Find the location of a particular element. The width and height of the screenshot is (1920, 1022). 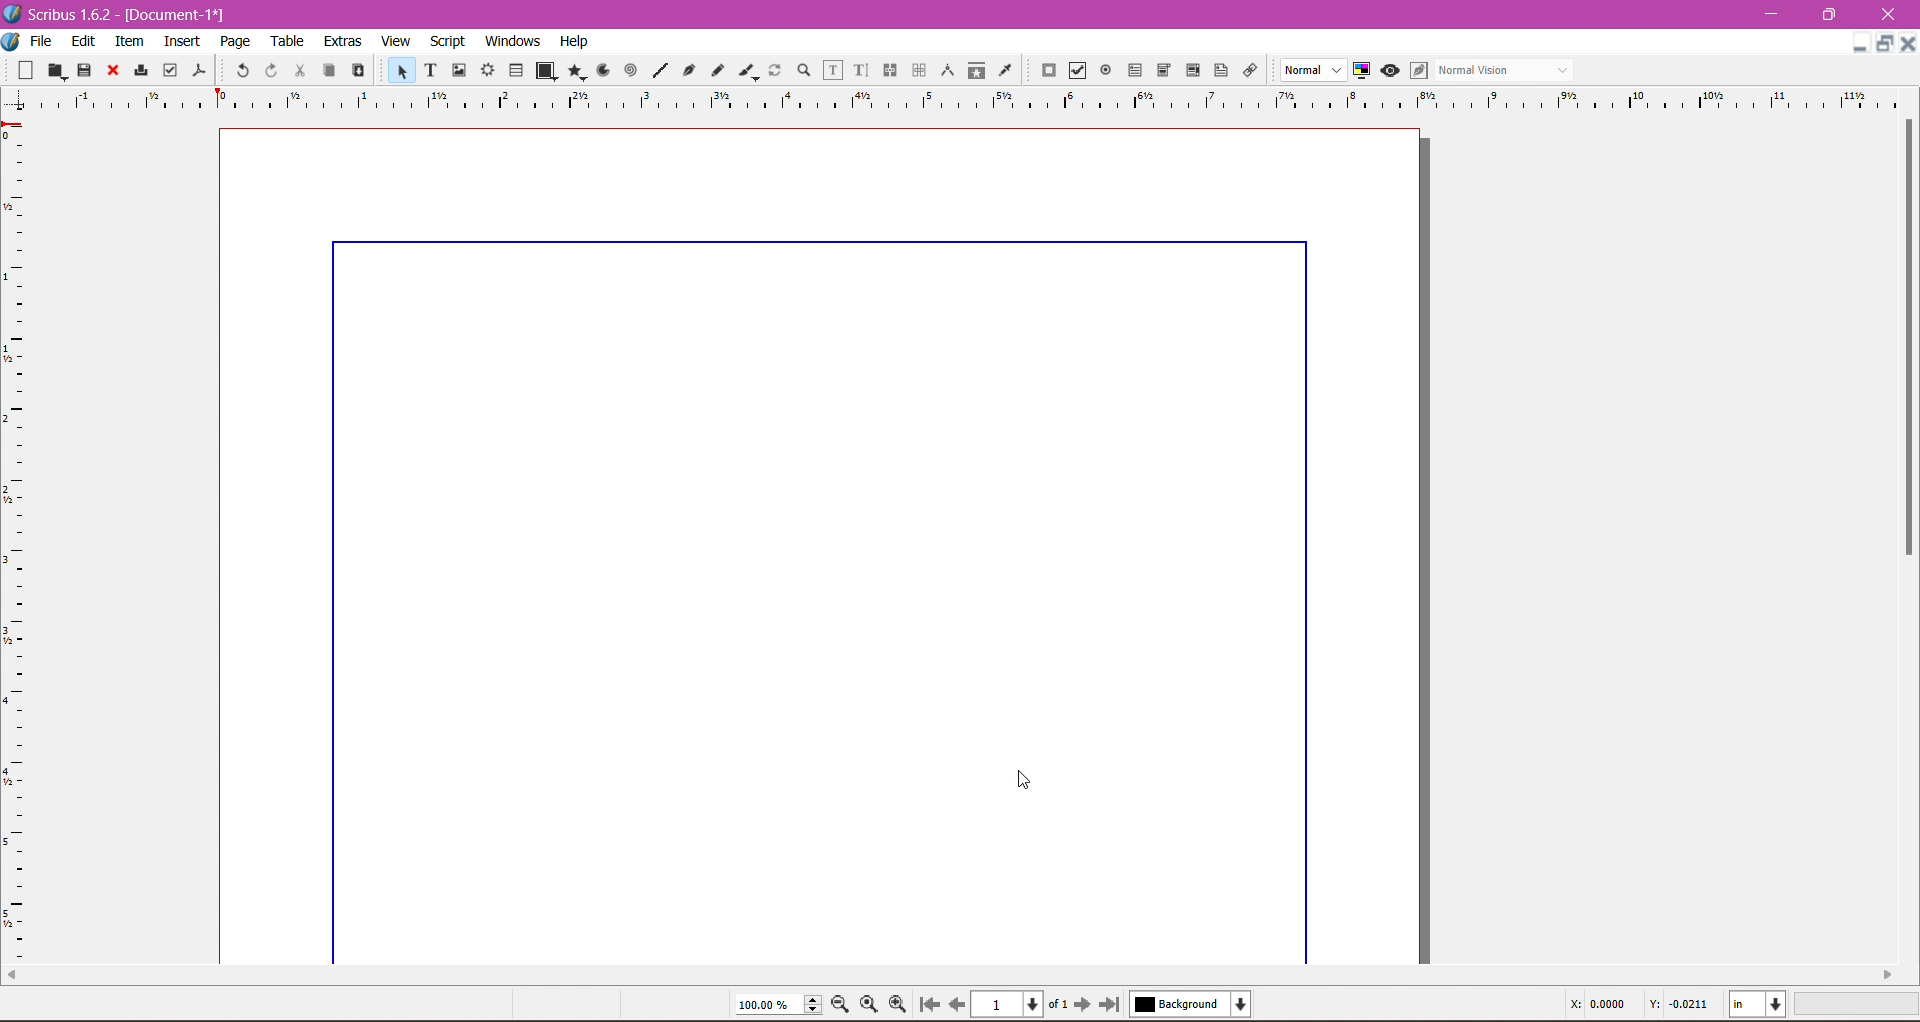

Go to last page is located at coordinates (1111, 1005).